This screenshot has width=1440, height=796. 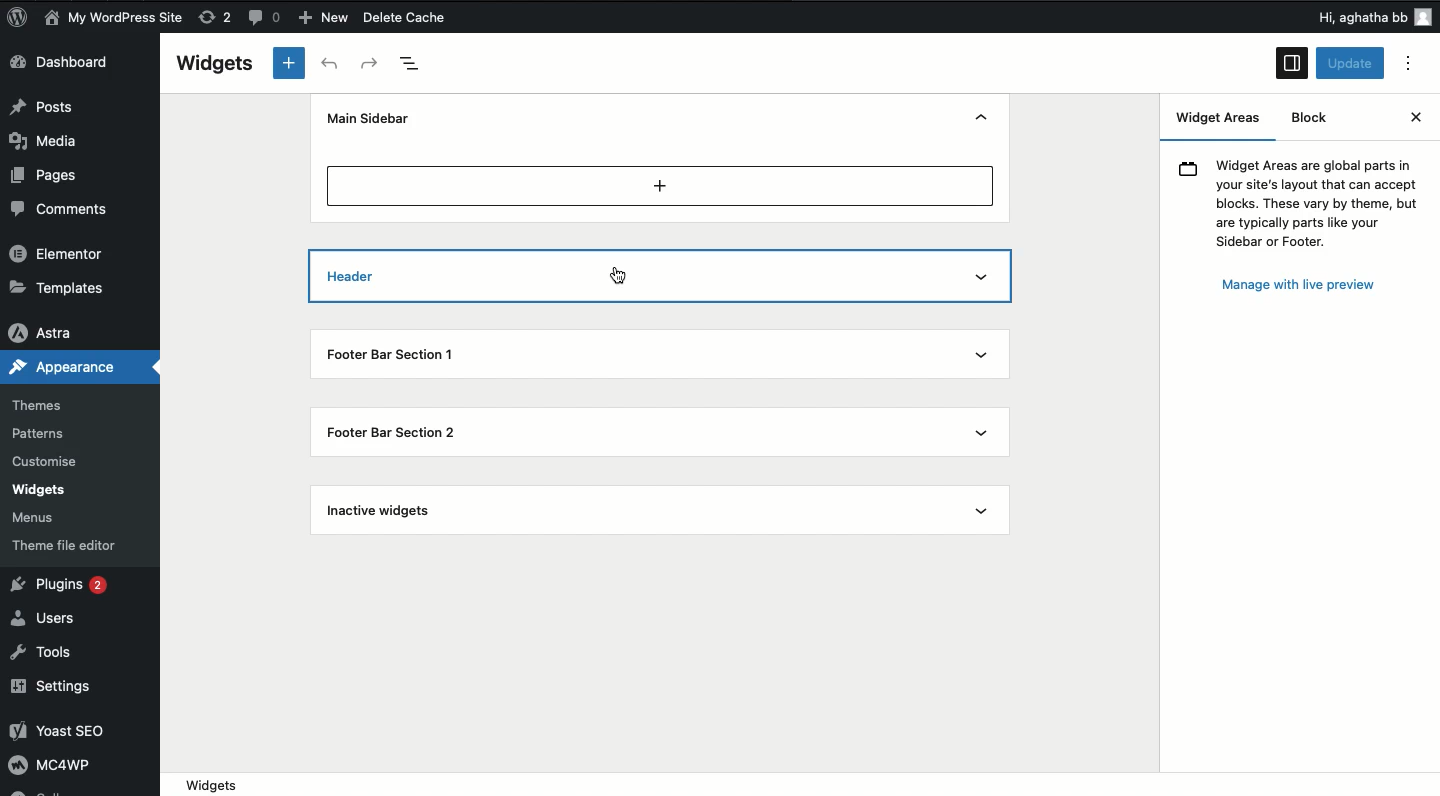 What do you see at coordinates (985, 394) in the screenshot?
I see `Show` at bounding box center [985, 394].